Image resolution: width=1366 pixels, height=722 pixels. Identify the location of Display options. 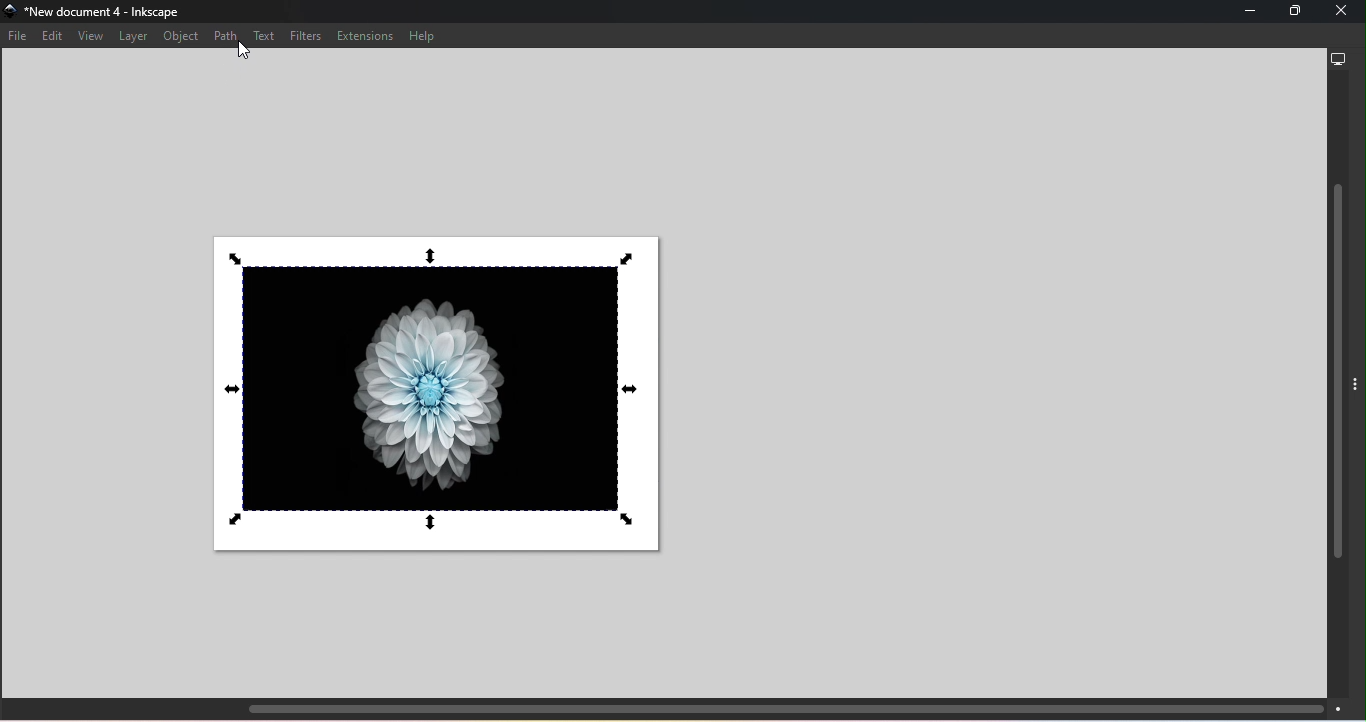
(1338, 58).